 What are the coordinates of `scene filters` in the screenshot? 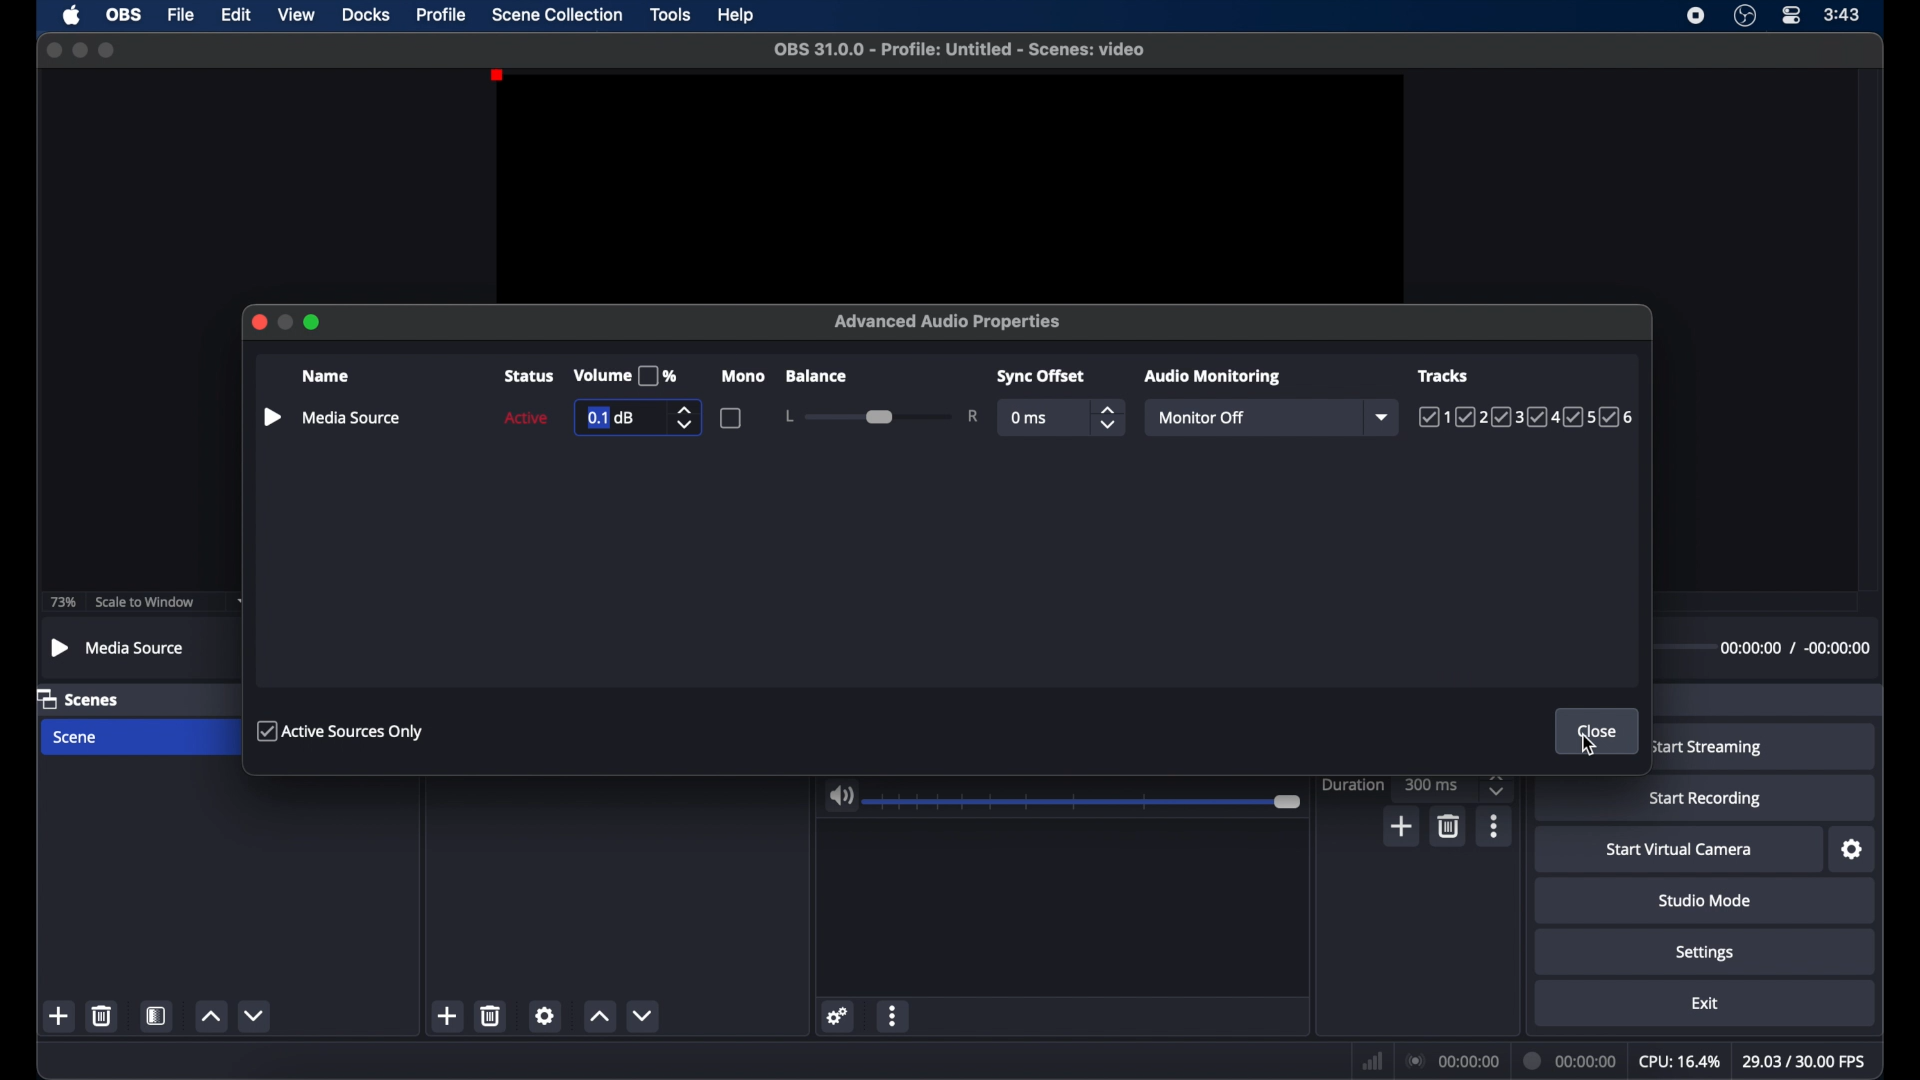 It's located at (157, 1015).